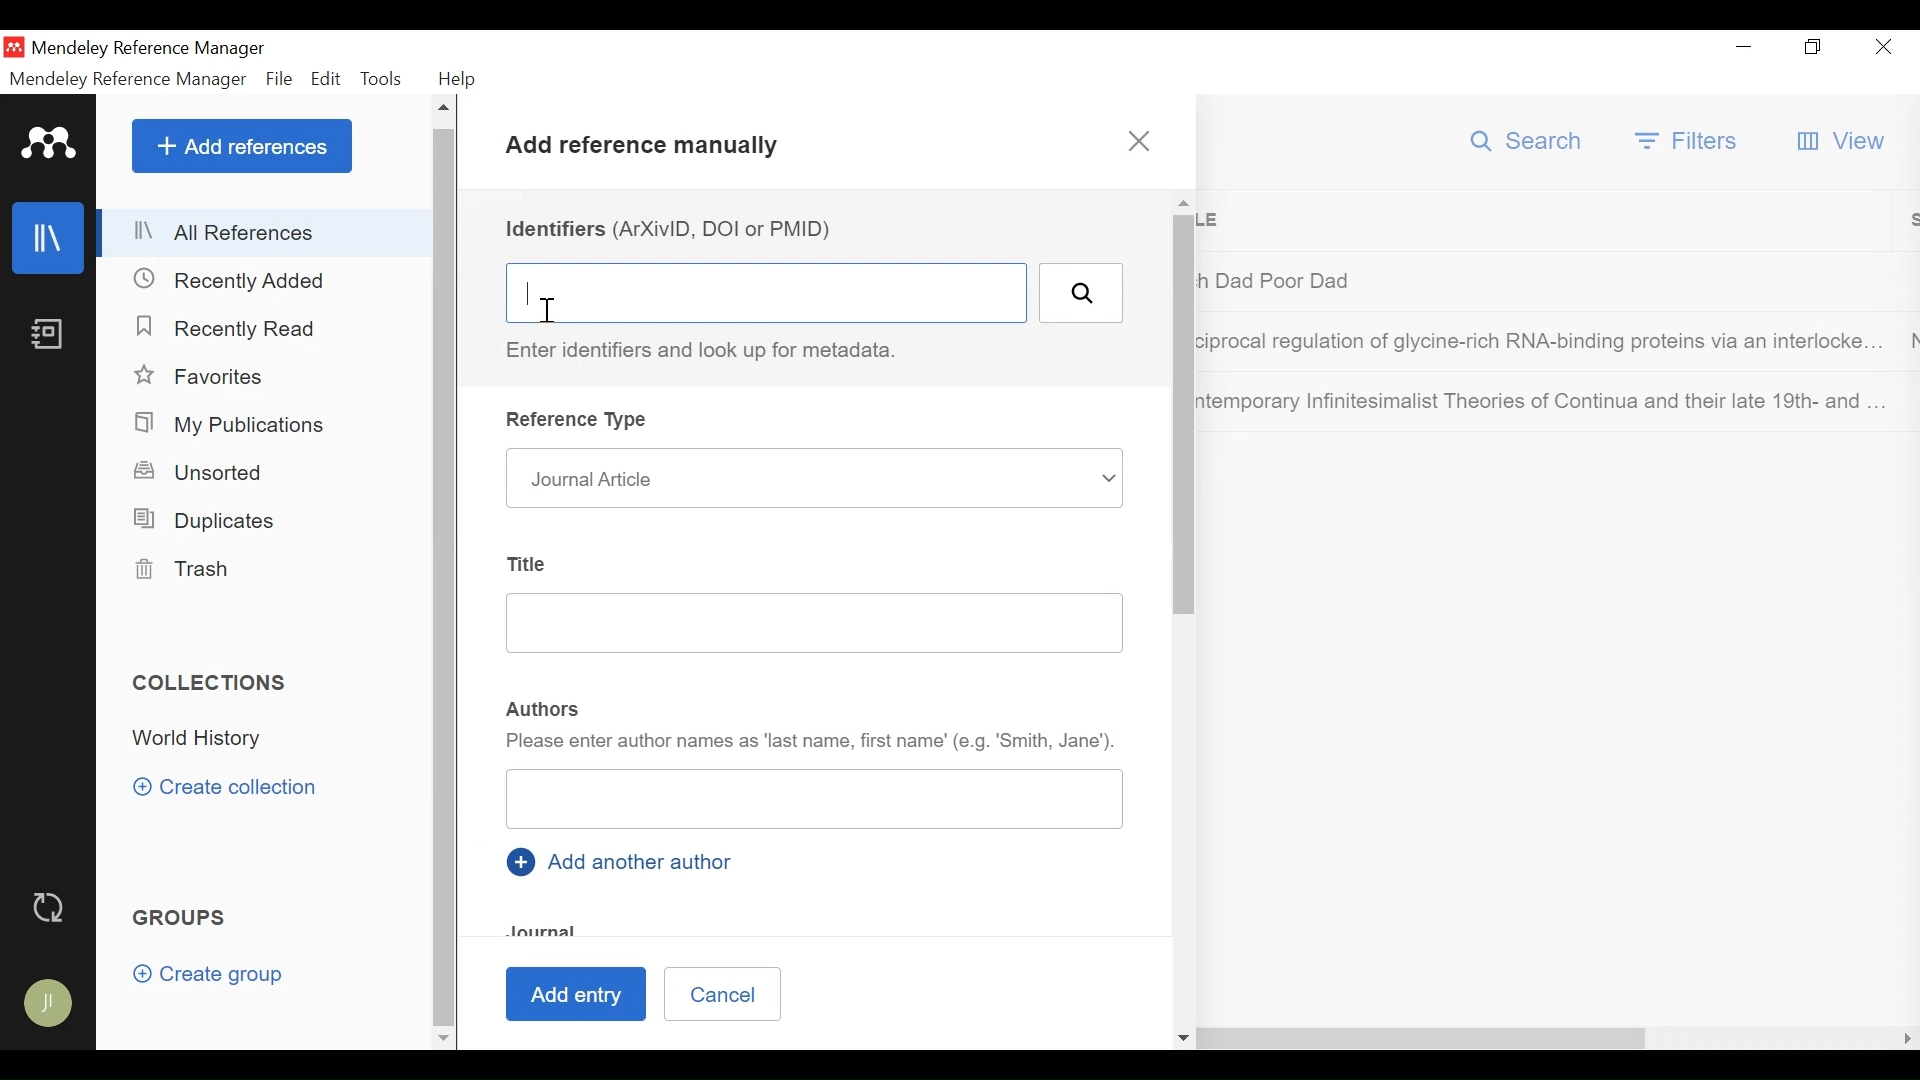 This screenshot has width=1920, height=1080. What do you see at coordinates (1065, 1039) in the screenshot?
I see `Horizontal Scroll bar` at bounding box center [1065, 1039].